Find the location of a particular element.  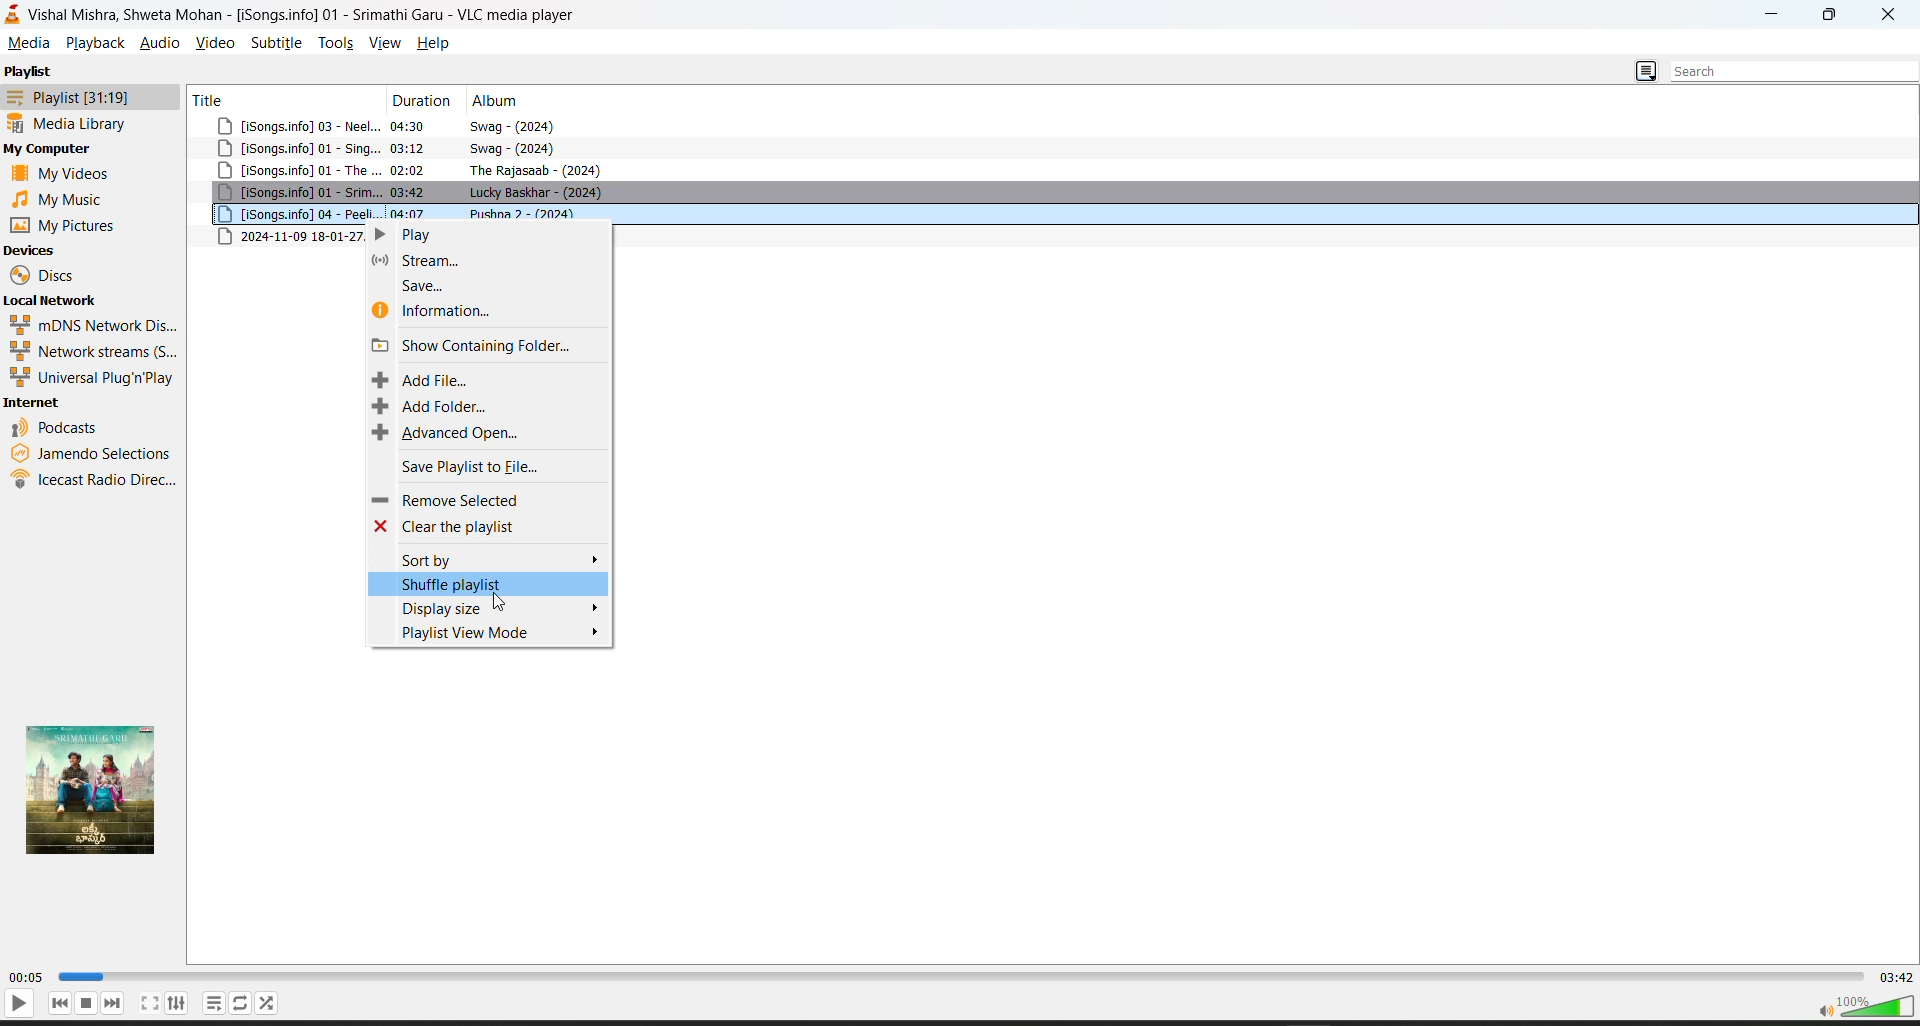

tools is located at coordinates (333, 42).